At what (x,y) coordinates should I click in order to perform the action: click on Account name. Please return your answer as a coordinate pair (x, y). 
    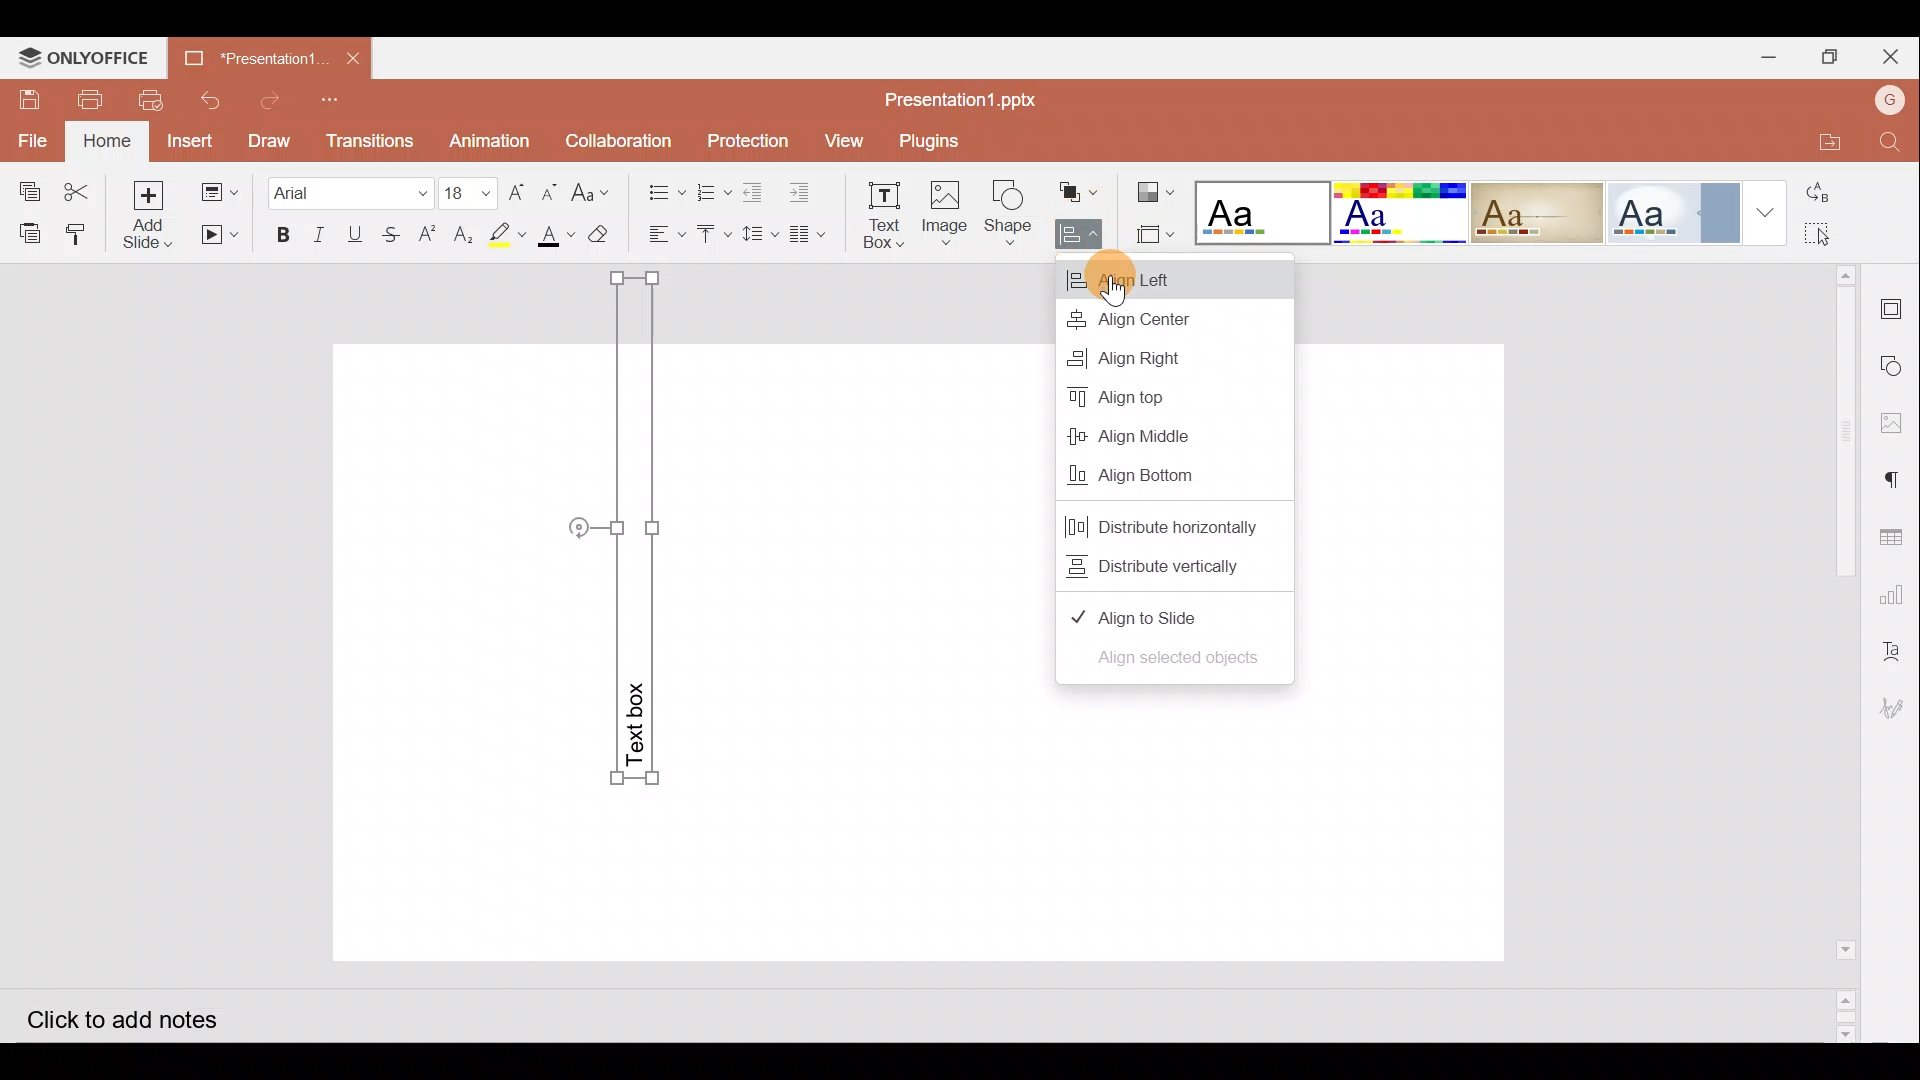
    Looking at the image, I should click on (1888, 98).